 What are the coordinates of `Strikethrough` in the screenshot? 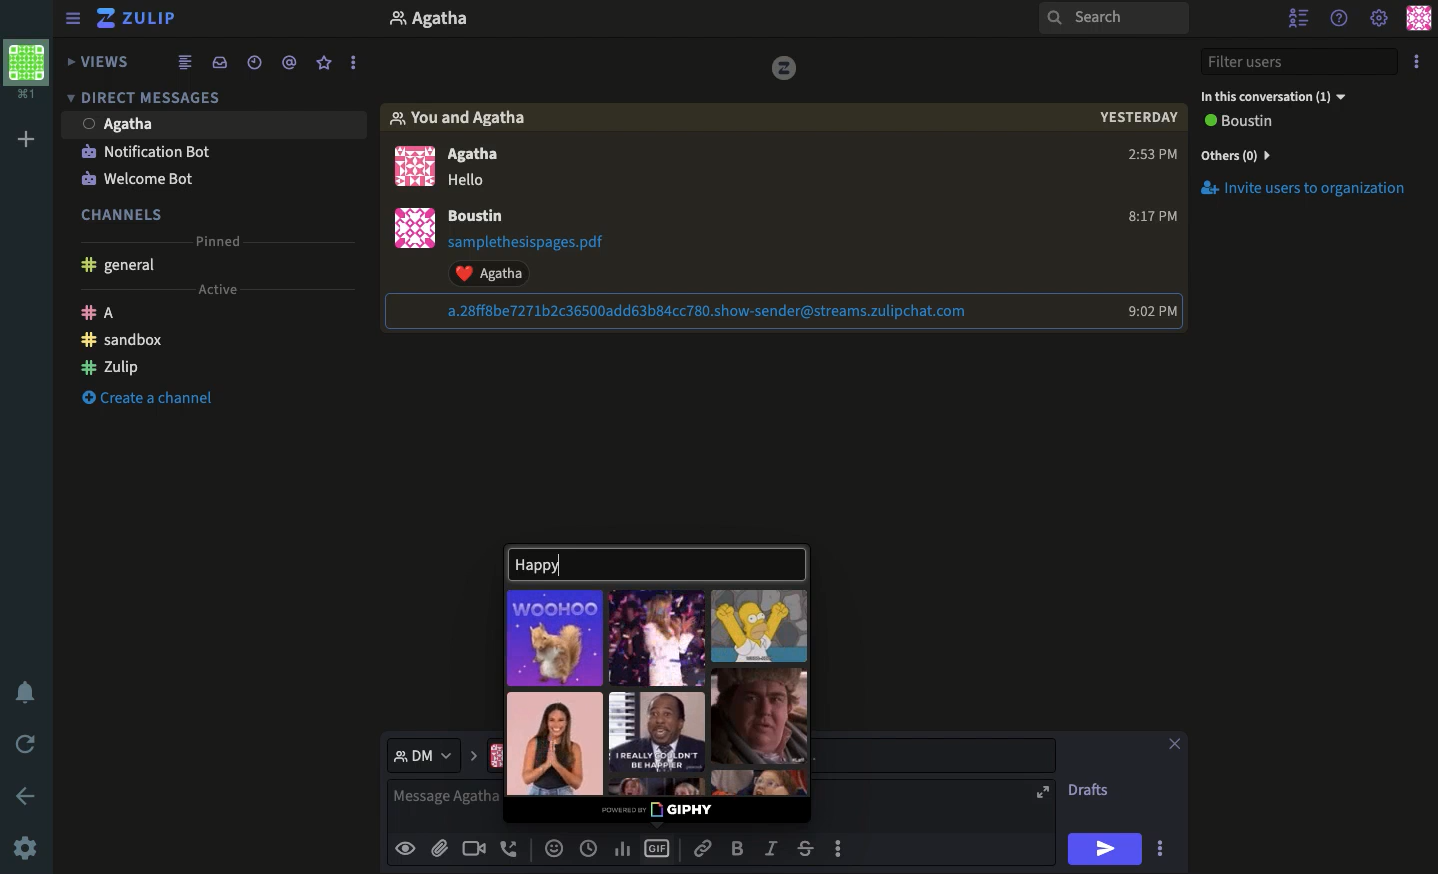 It's located at (806, 848).